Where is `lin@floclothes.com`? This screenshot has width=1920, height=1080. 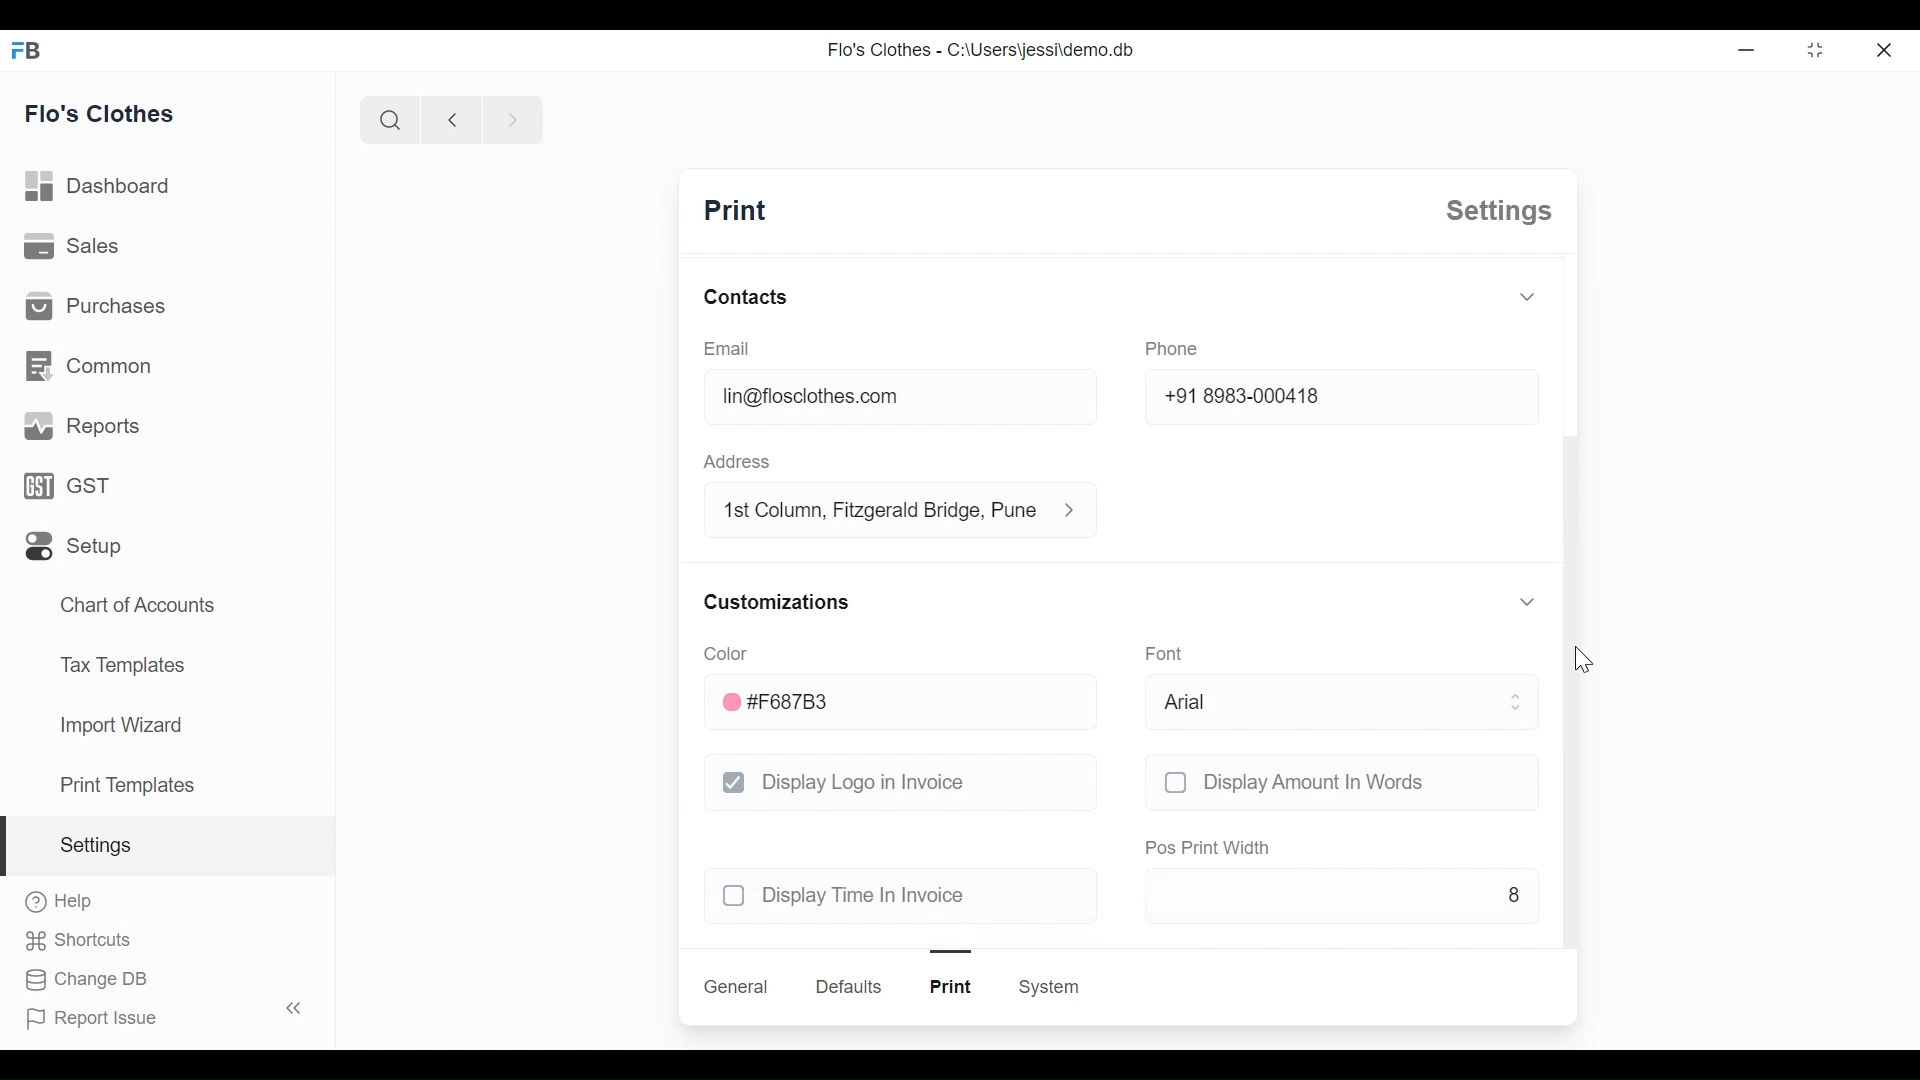
lin@floclothes.com is located at coordinates (902, 396).